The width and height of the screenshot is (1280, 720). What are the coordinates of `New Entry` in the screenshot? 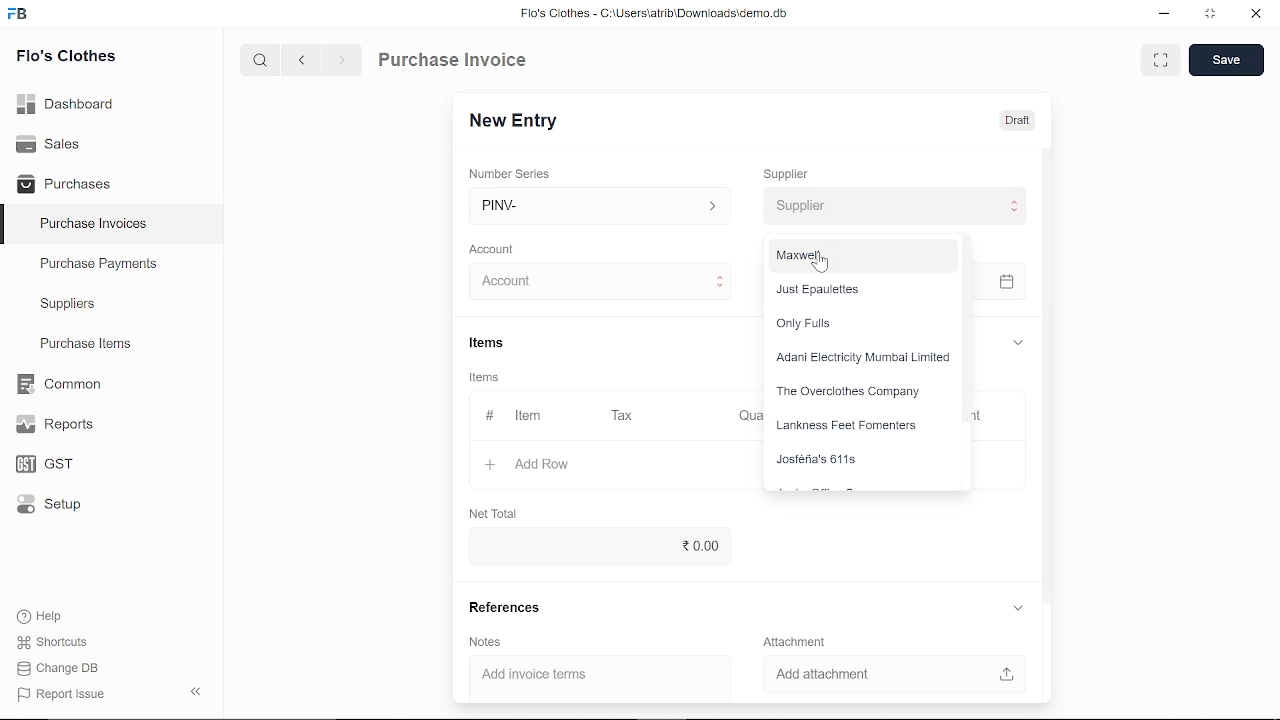 It's located at (518, 119).